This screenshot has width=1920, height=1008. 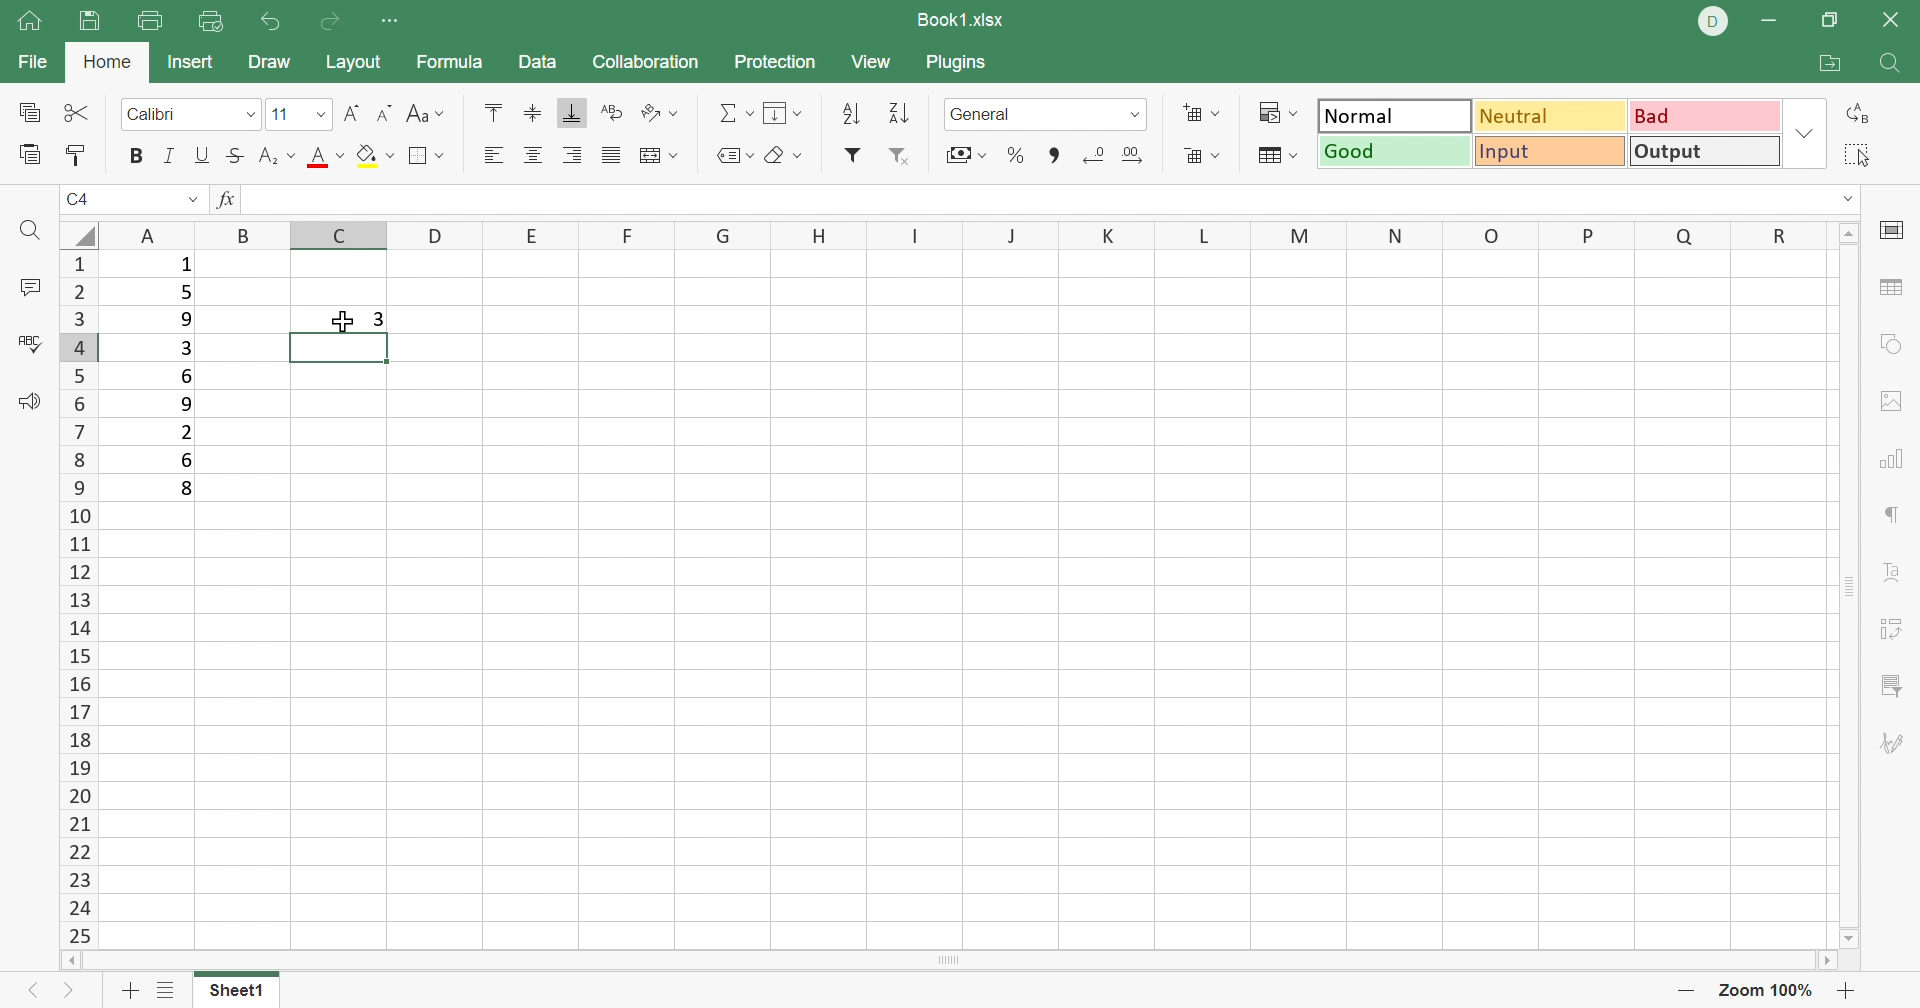 What do you see at coordinates (187, 62) in the screenshot?
I see `Insert` at bounding box center [187, 62].